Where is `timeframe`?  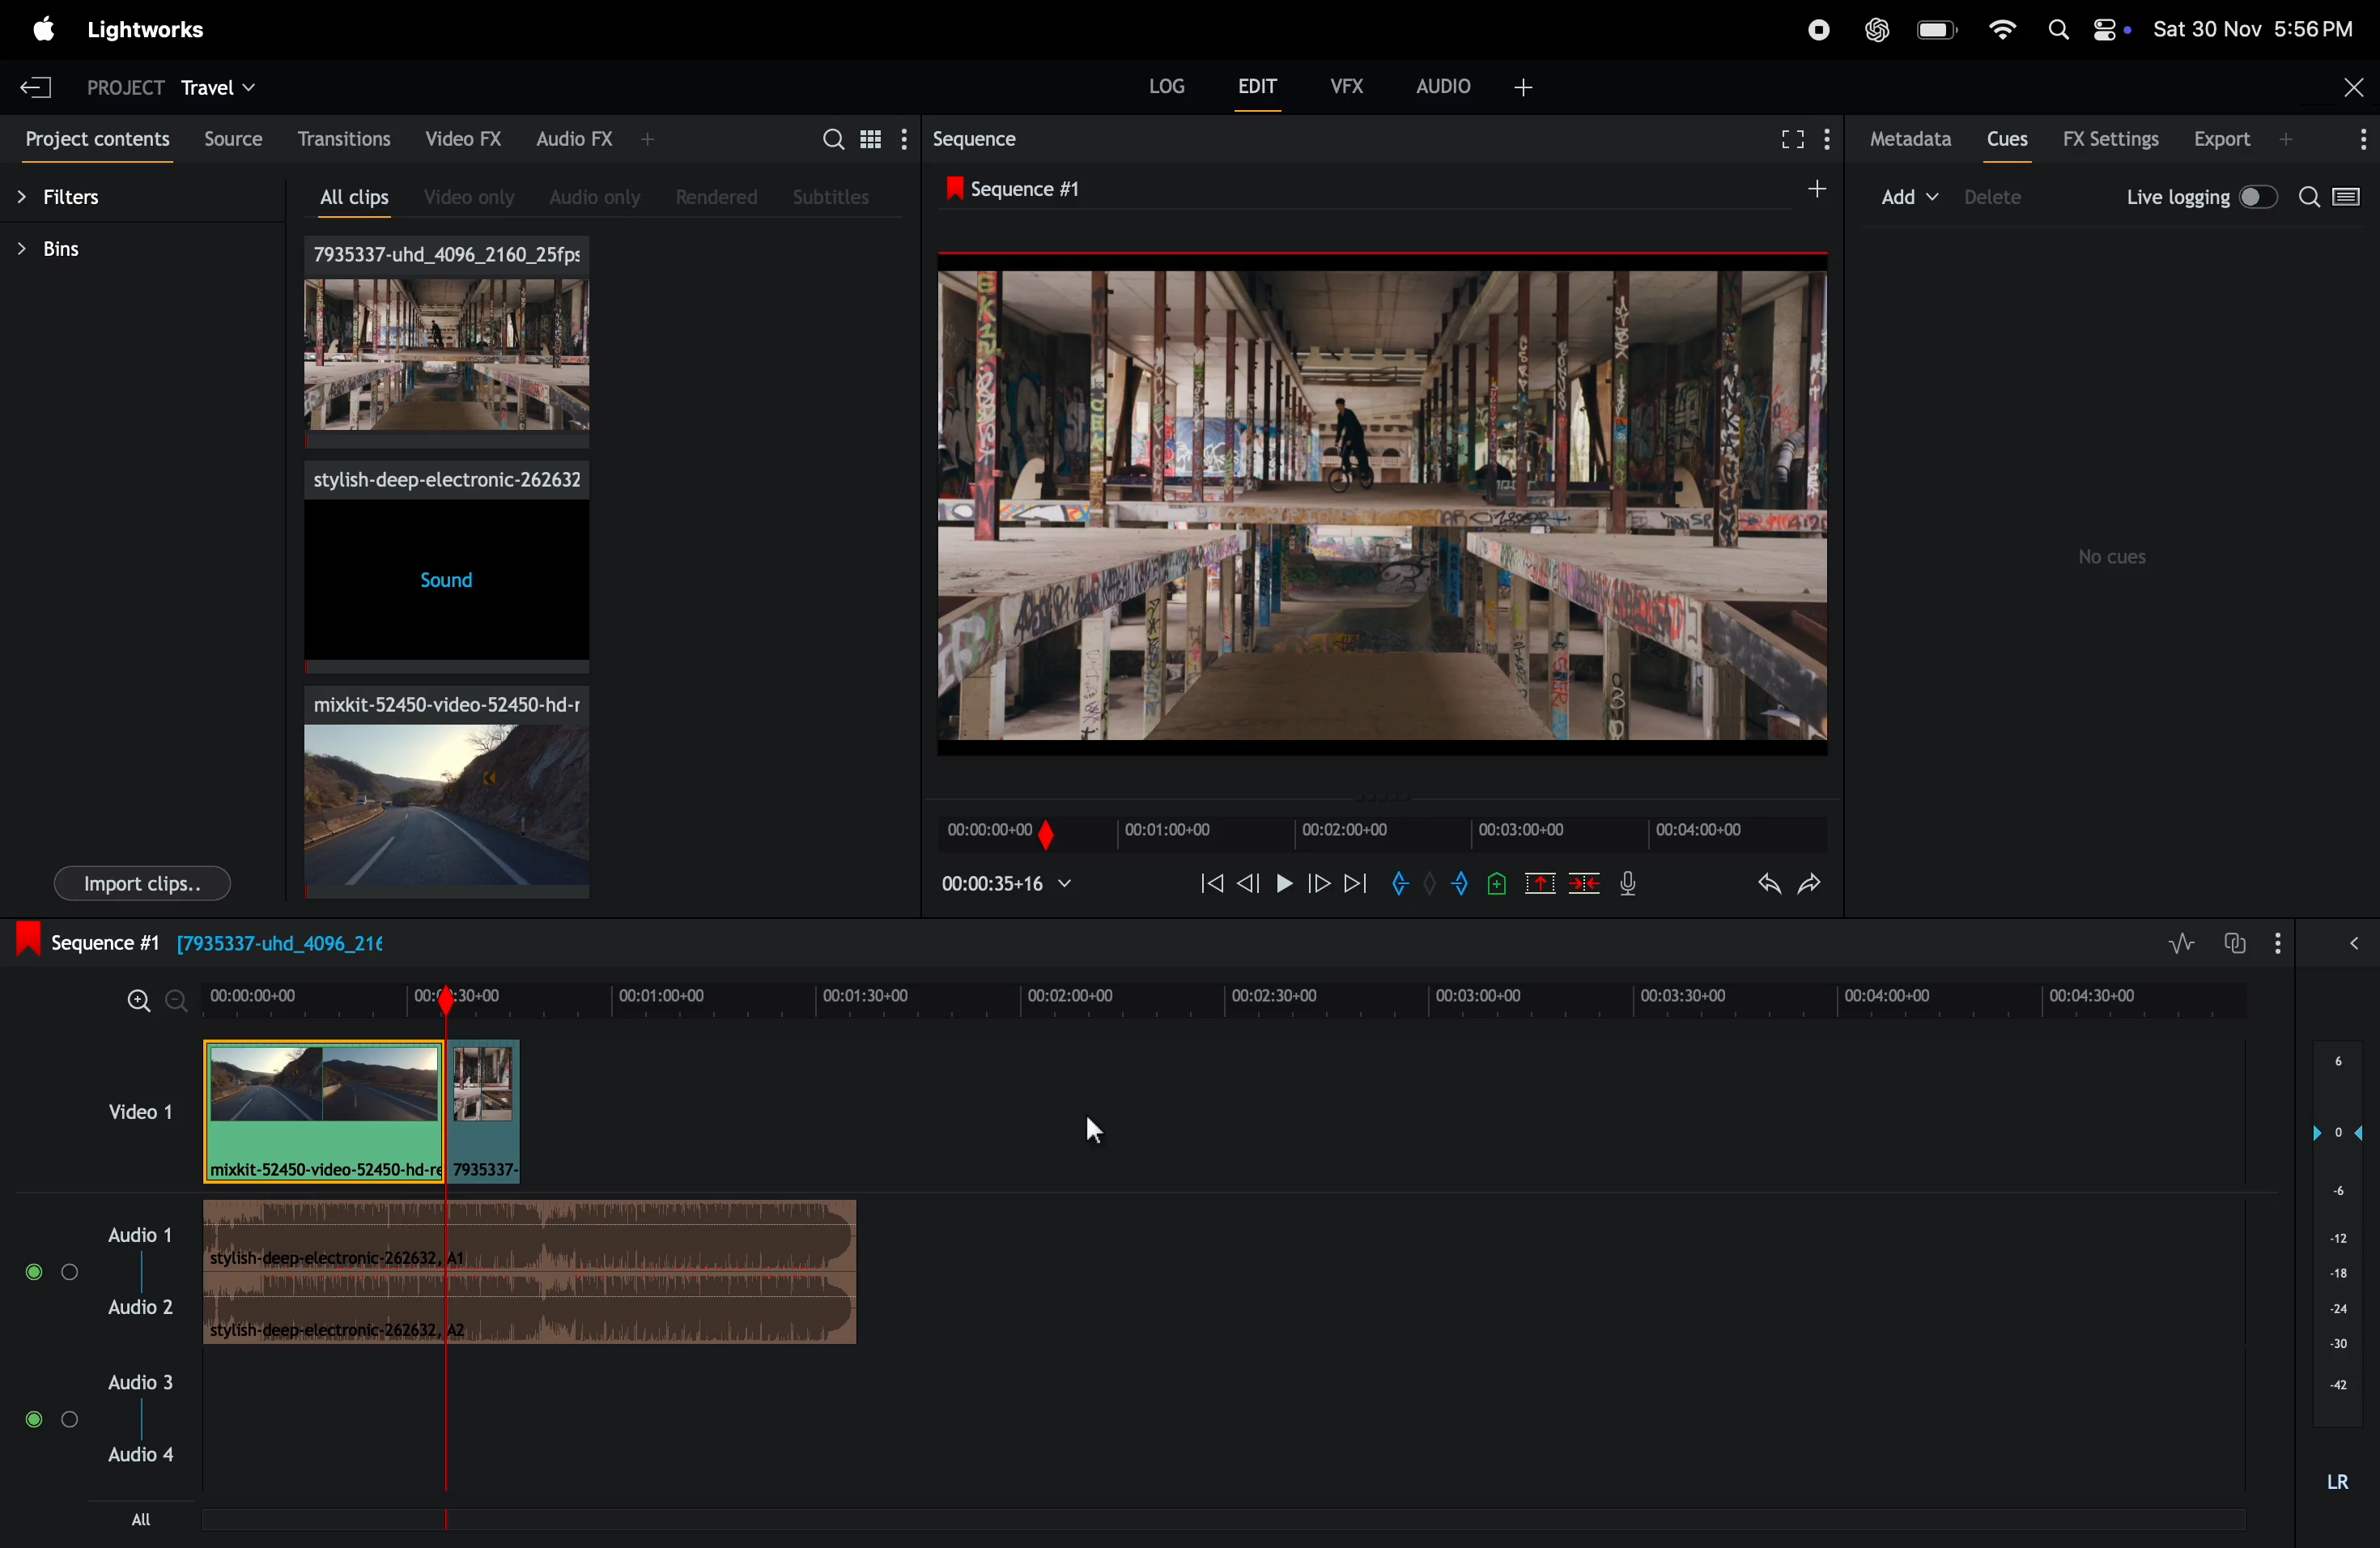
timeframe is located at coordinates (1369, 826).